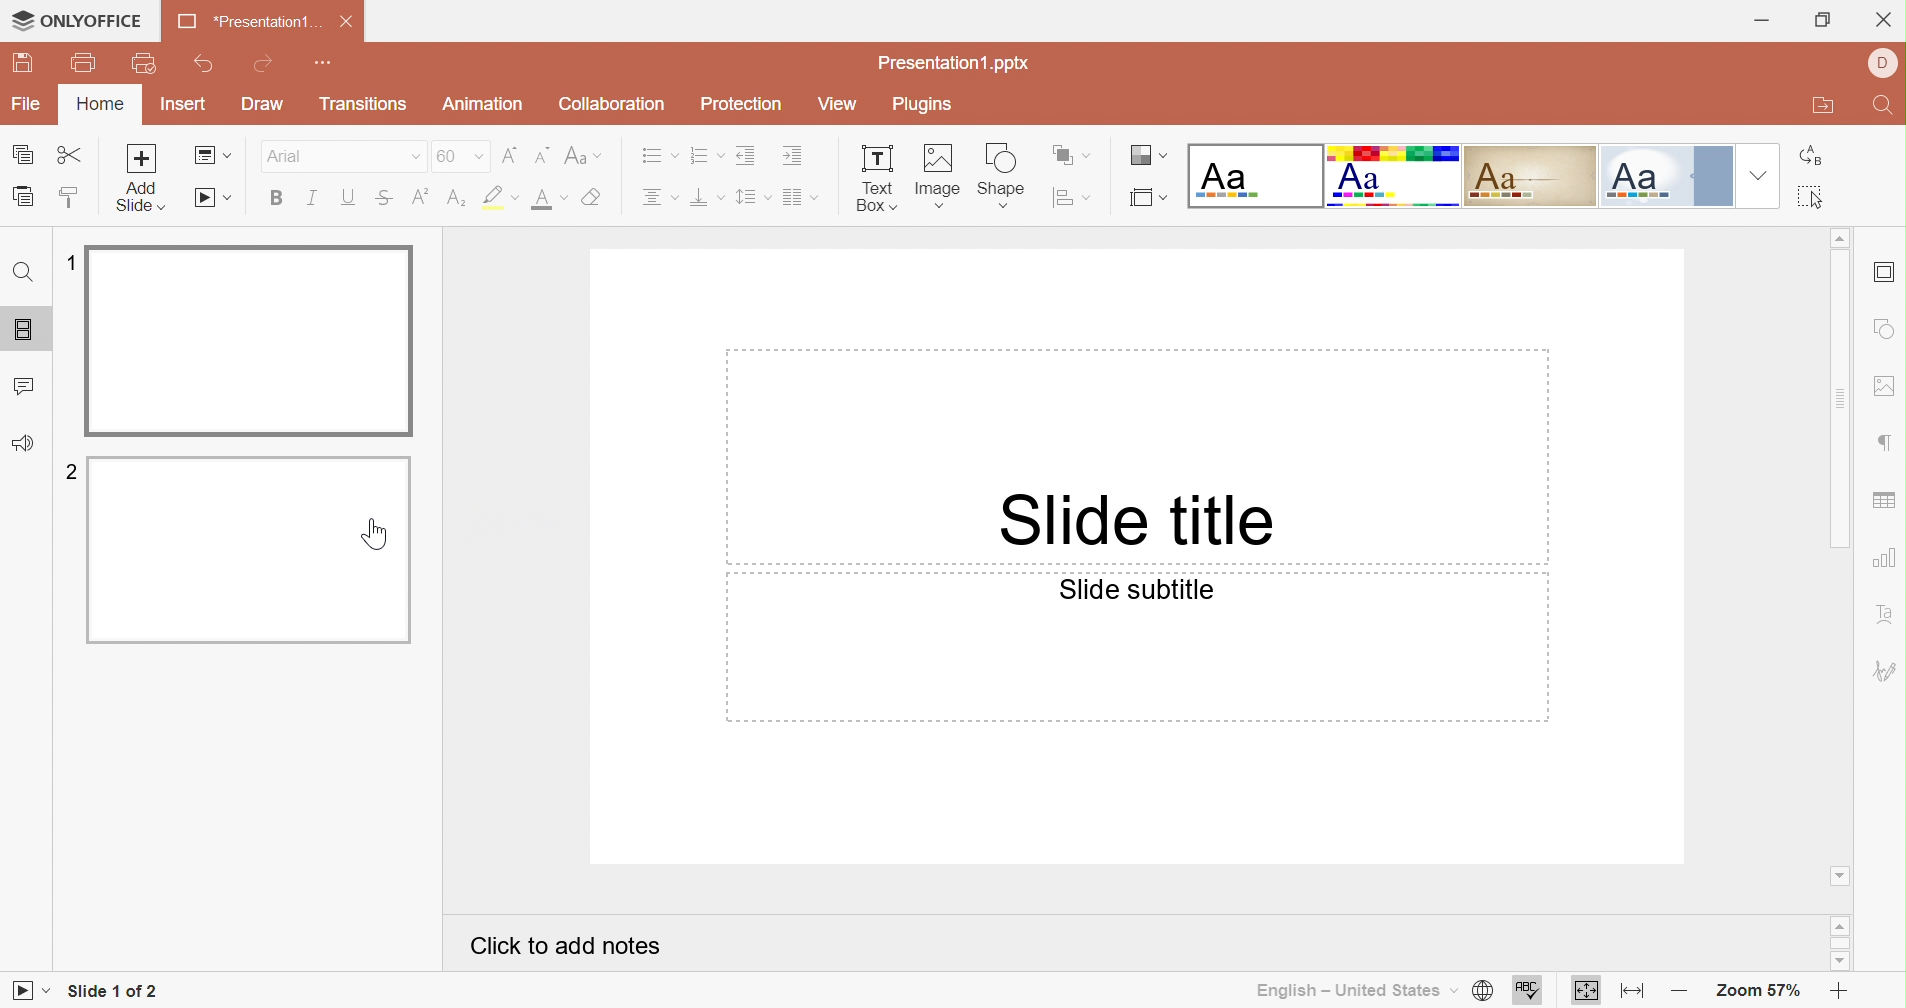  I want to click on Decrement font size, so click(540, 153).